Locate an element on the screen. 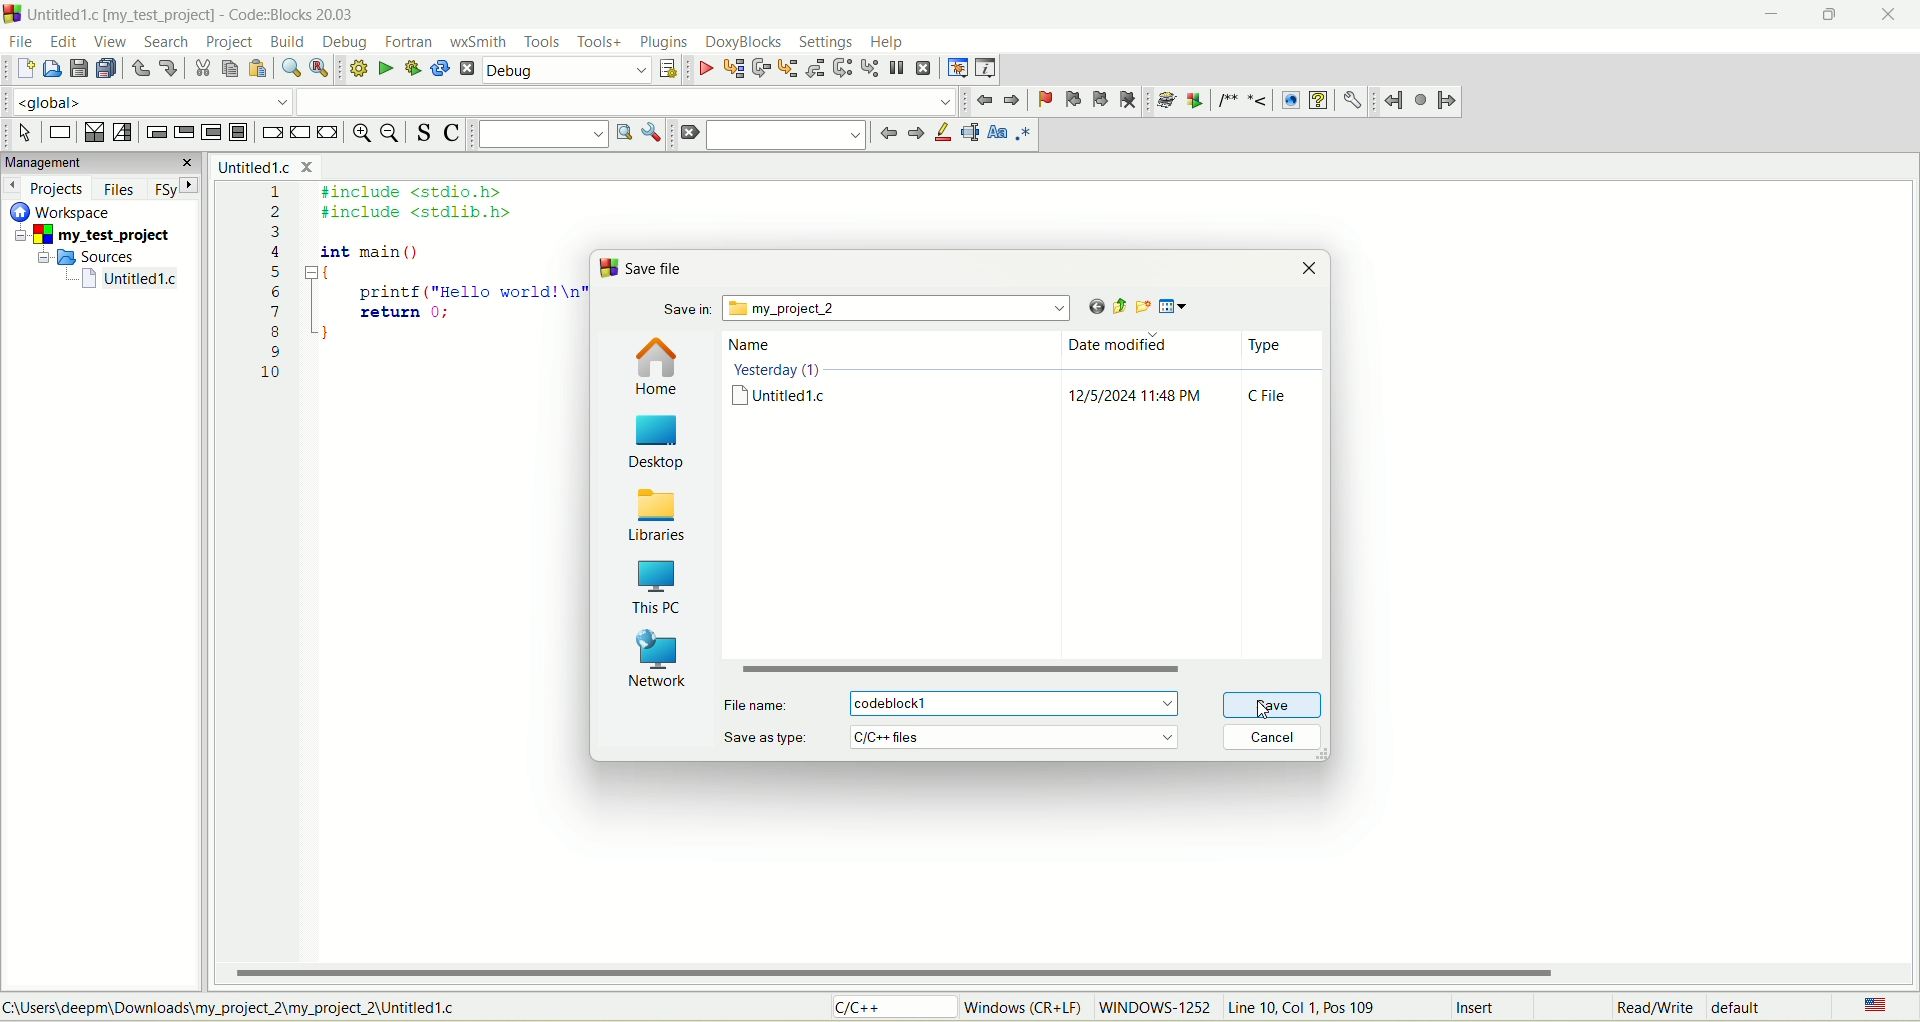  run search is located at coordinates (622, 132).